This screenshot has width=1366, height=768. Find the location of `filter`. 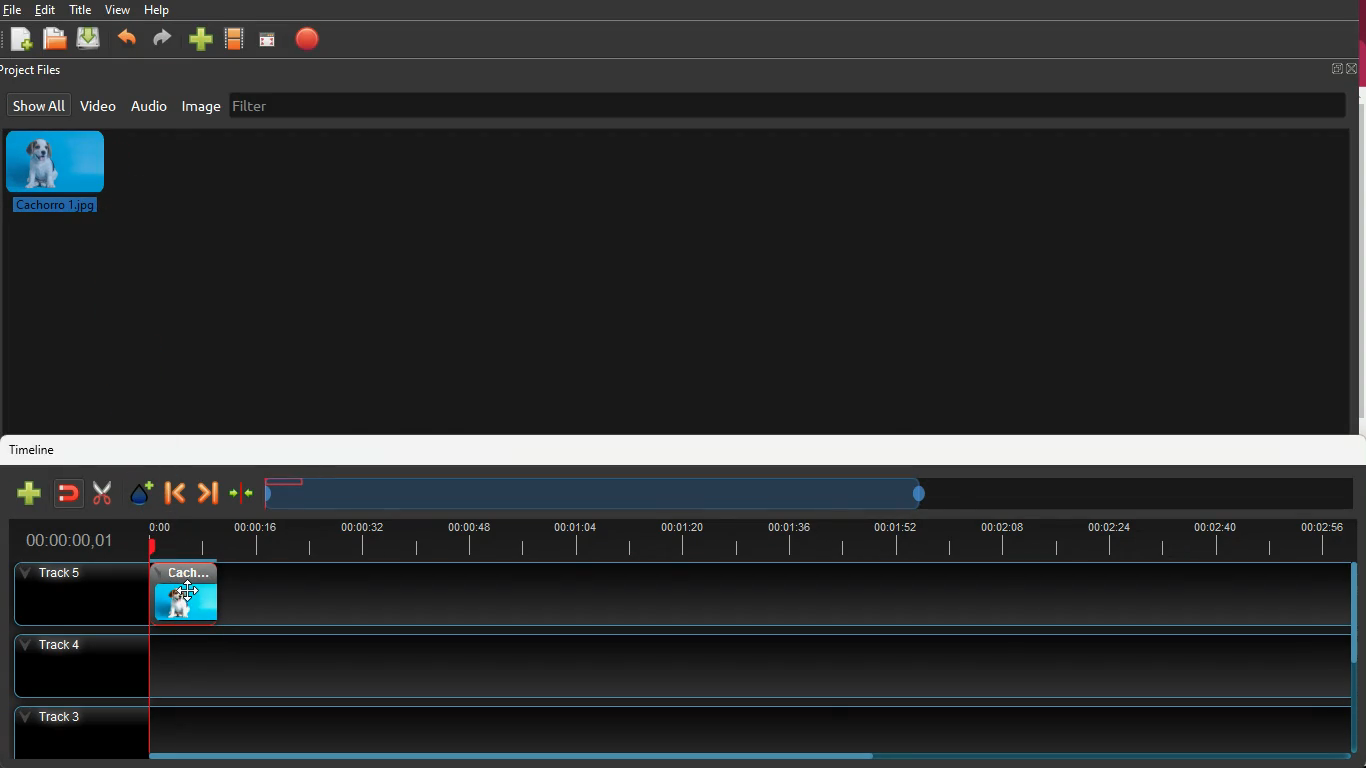

filter is located at coordinates (274, 108).